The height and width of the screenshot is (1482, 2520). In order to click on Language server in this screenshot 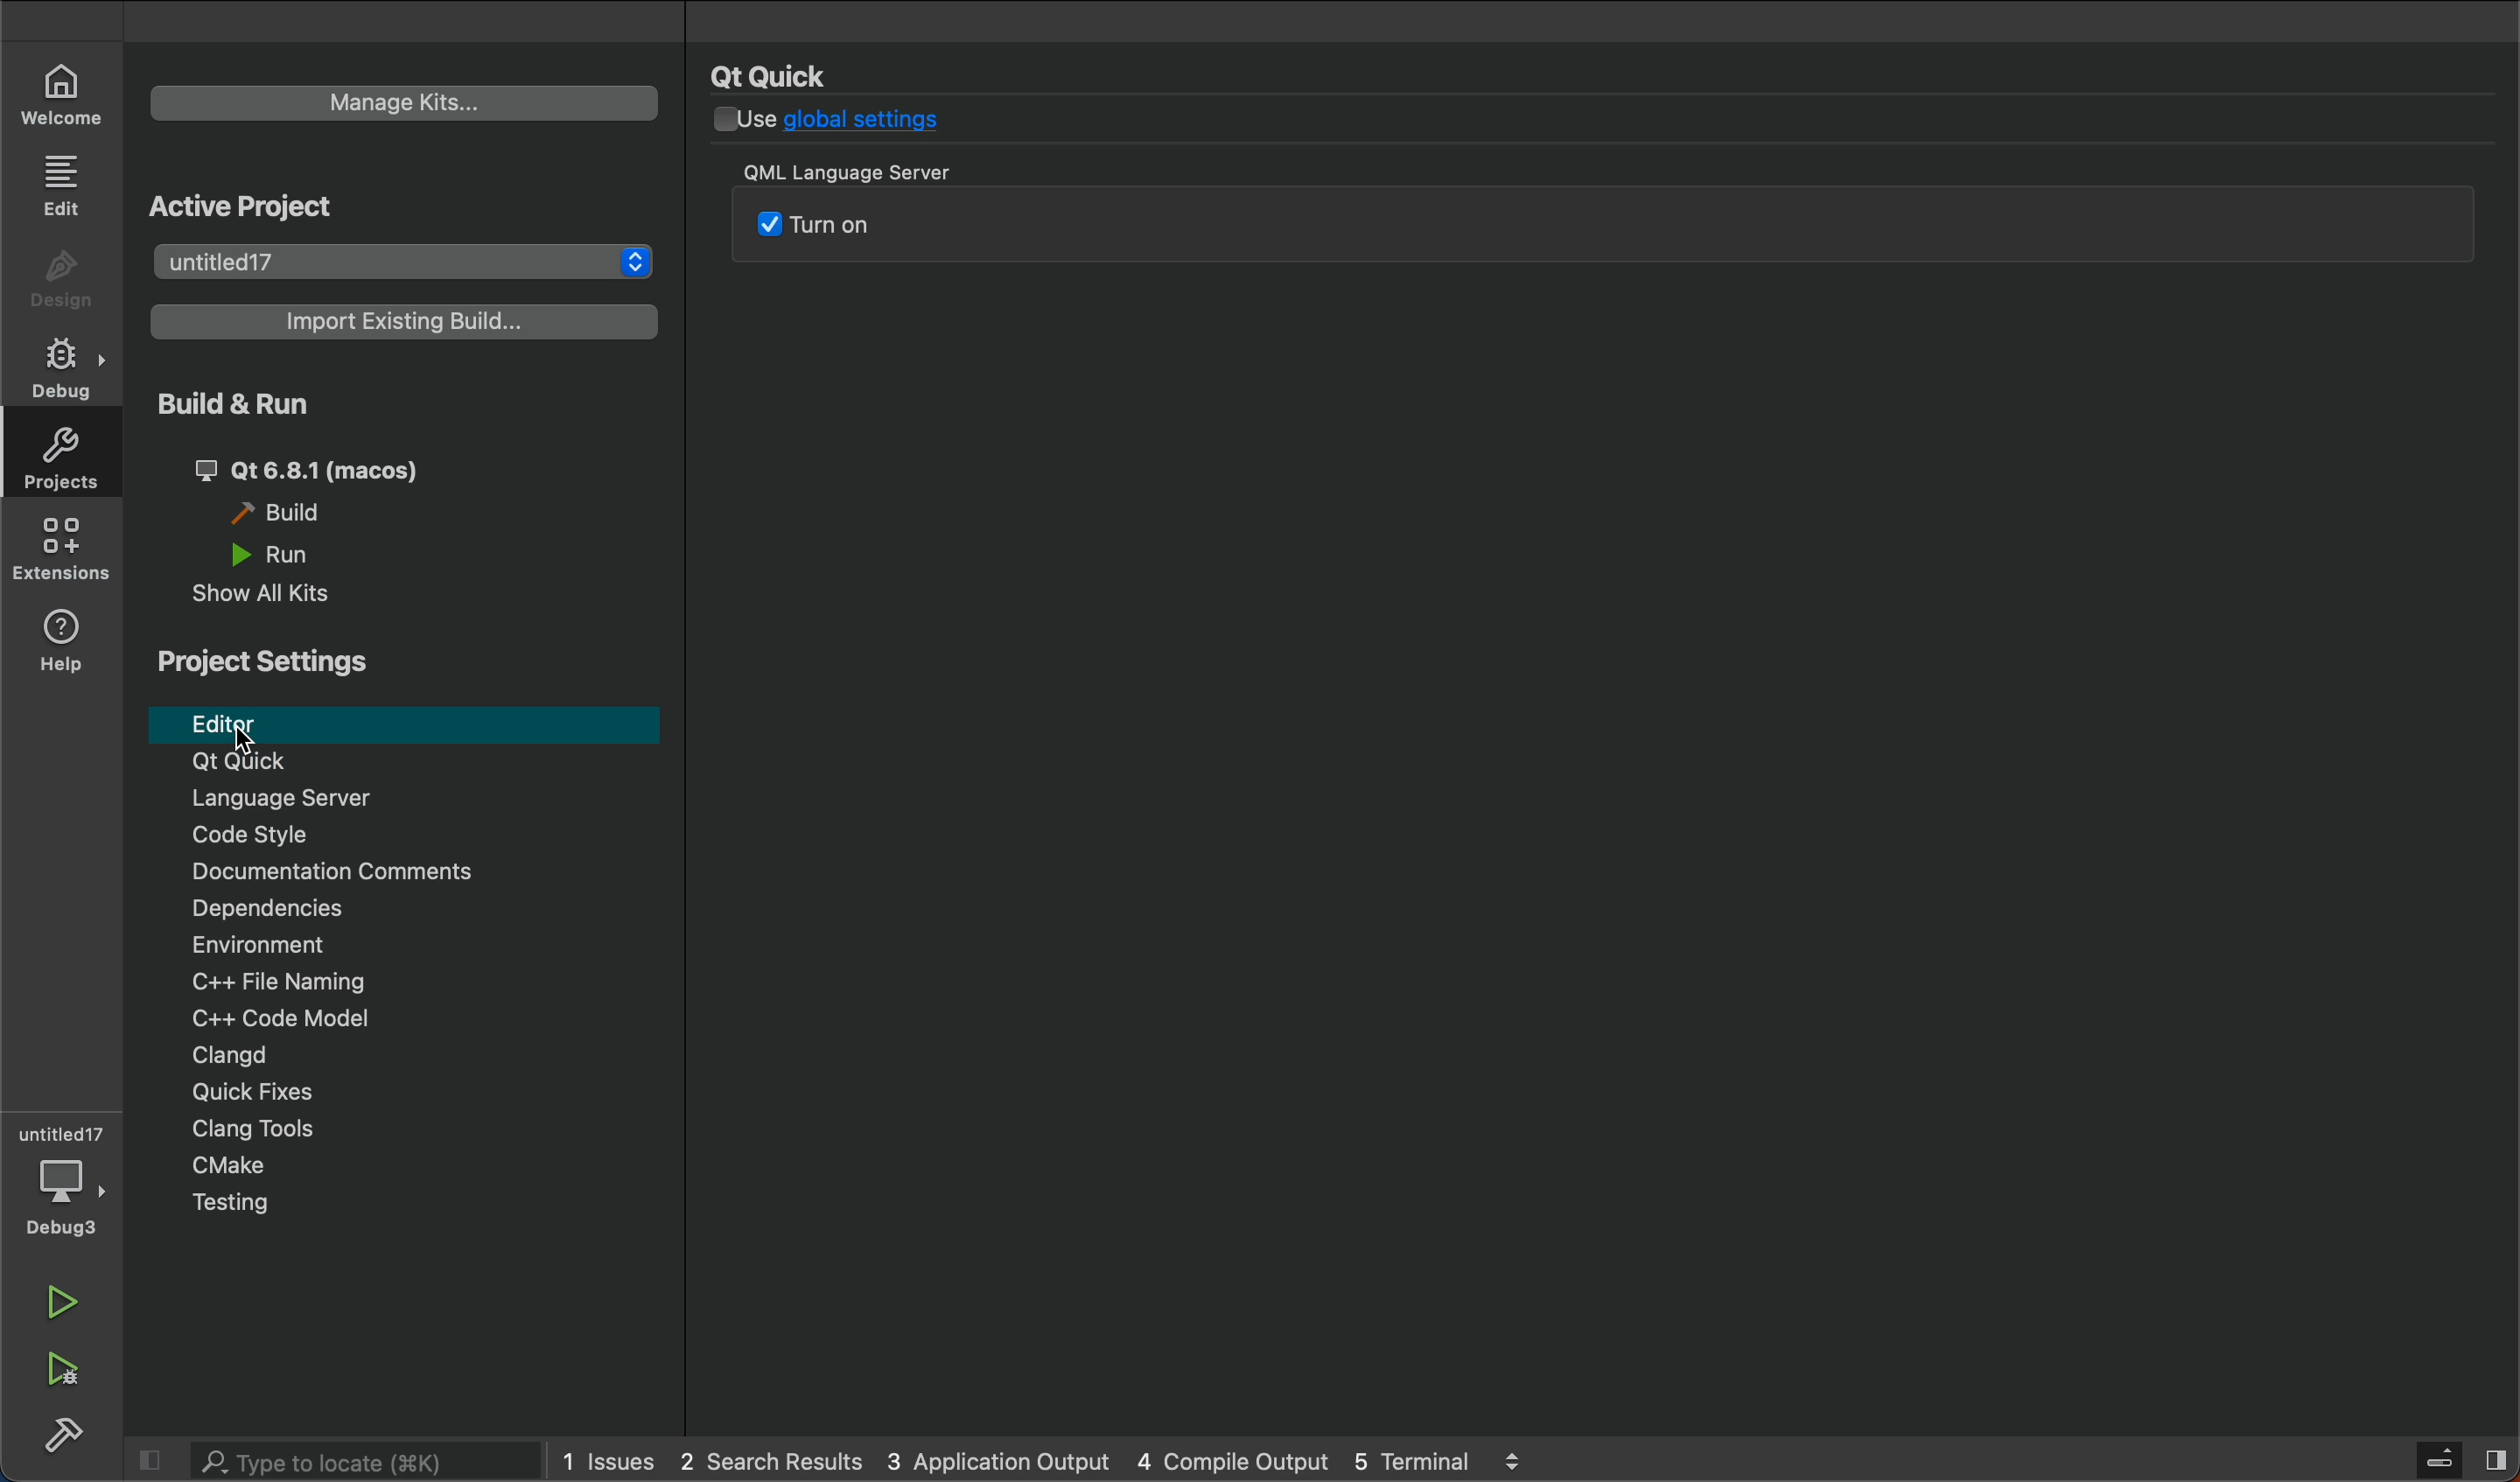, I will do `click(406, 799)`.